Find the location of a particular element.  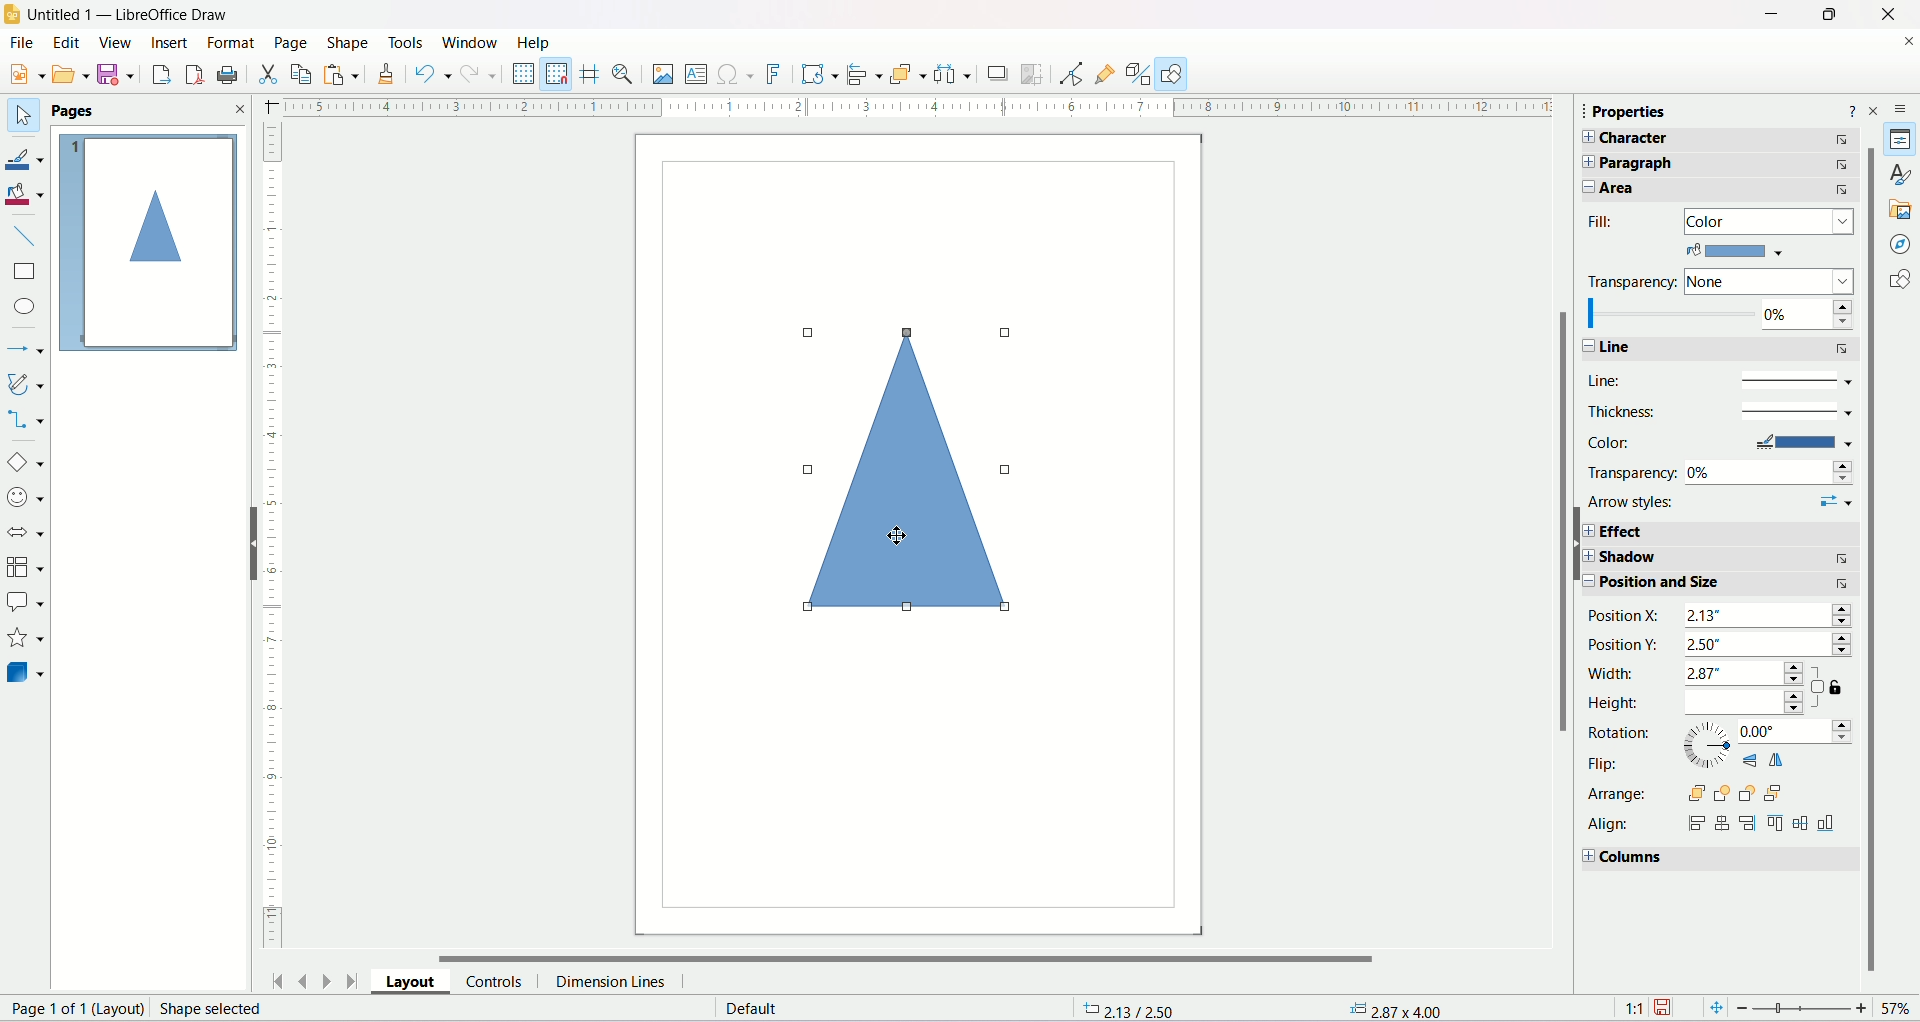

Properties is located at coordinates (1632, 111).